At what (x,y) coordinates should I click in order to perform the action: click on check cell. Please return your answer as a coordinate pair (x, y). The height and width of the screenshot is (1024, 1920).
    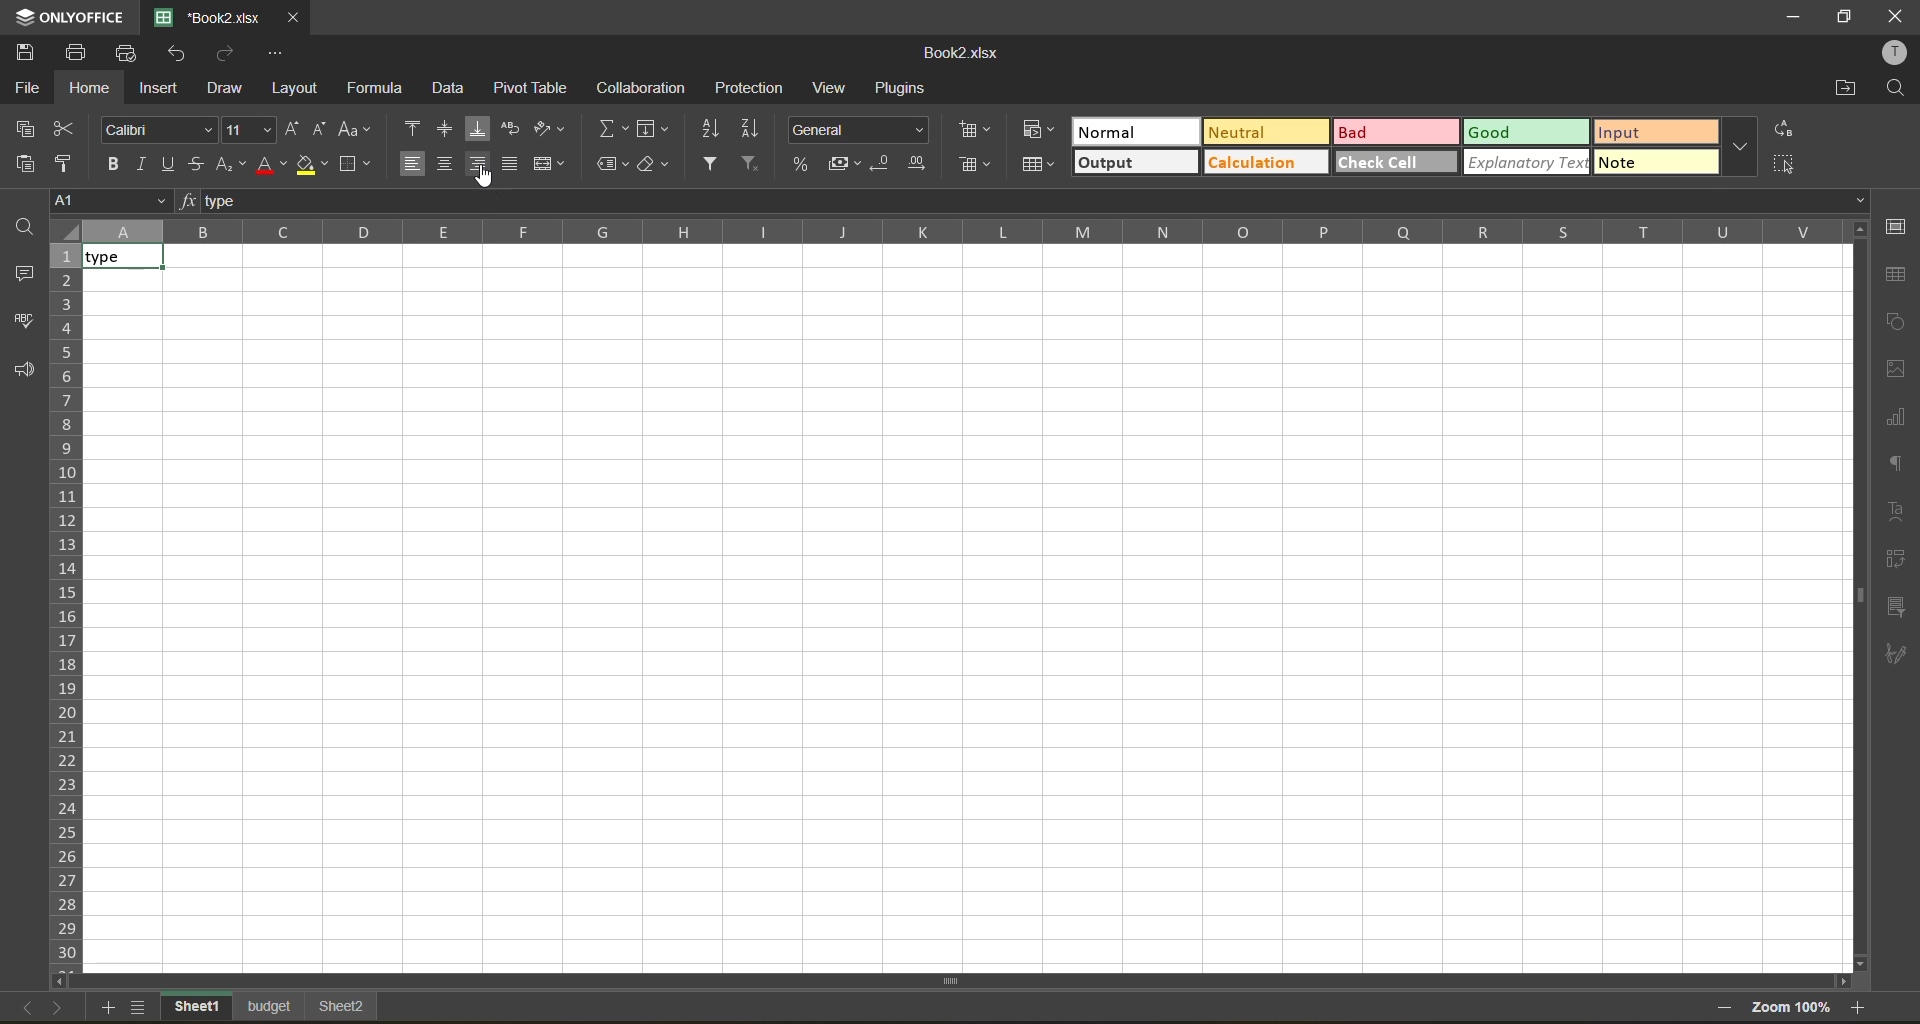
    Looking at the image, I should click on (1398, 162).